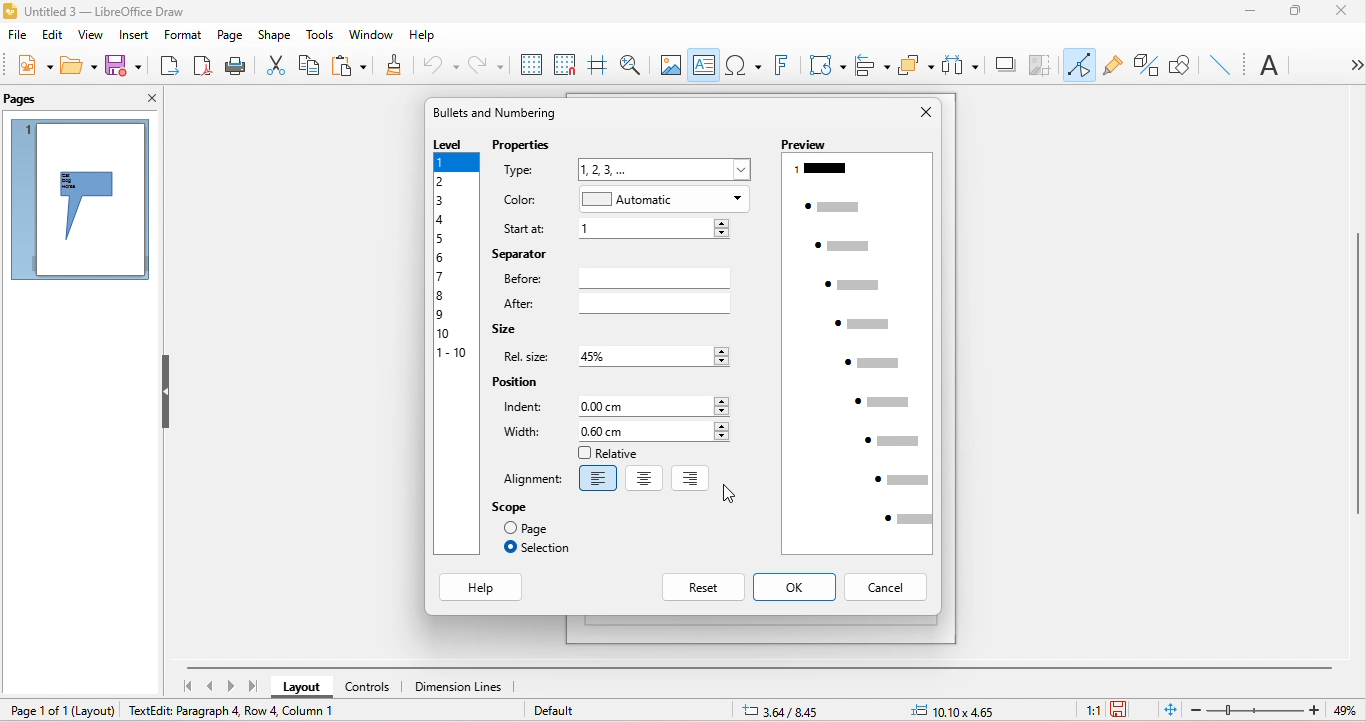 Image resolution: width=1366 pixels, height=722 pixels. I want to click on clone formatting, so click(389, 67).